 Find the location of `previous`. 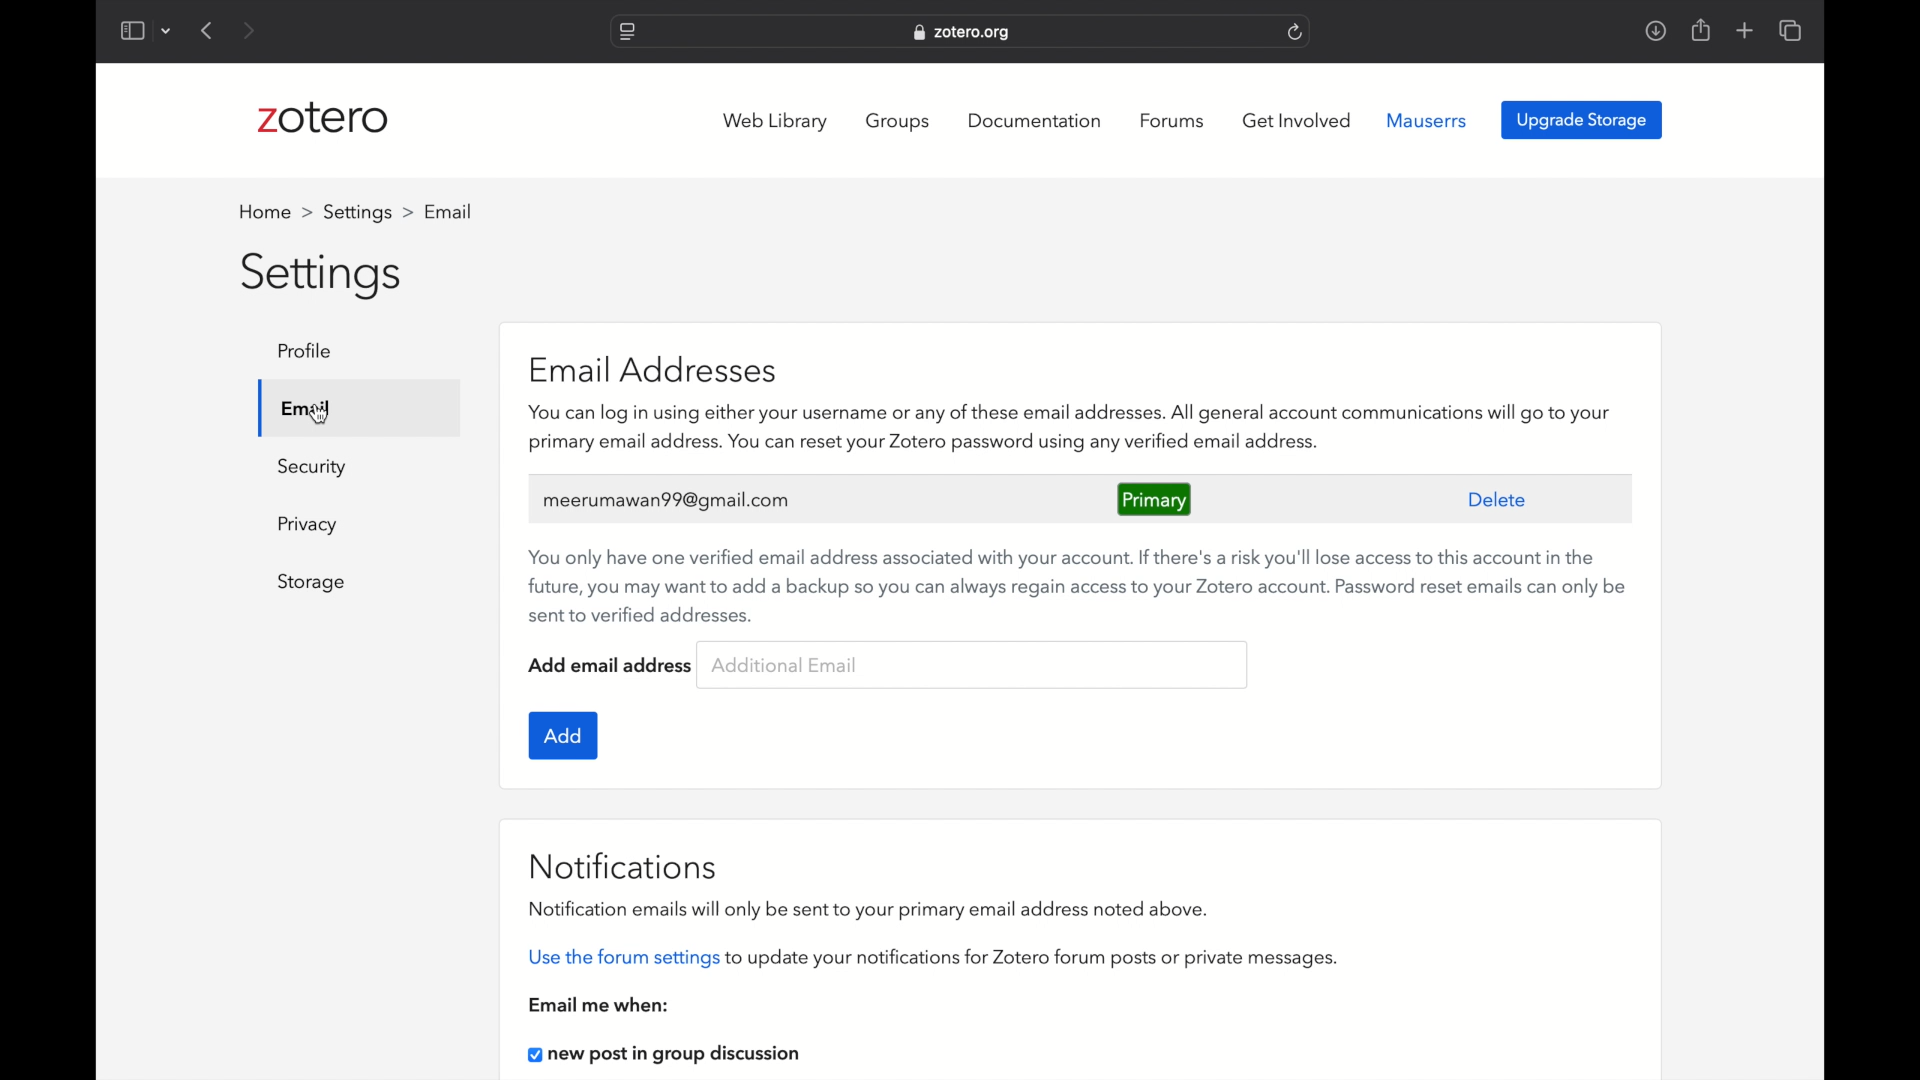

previous is located at coordinates (208, 30).